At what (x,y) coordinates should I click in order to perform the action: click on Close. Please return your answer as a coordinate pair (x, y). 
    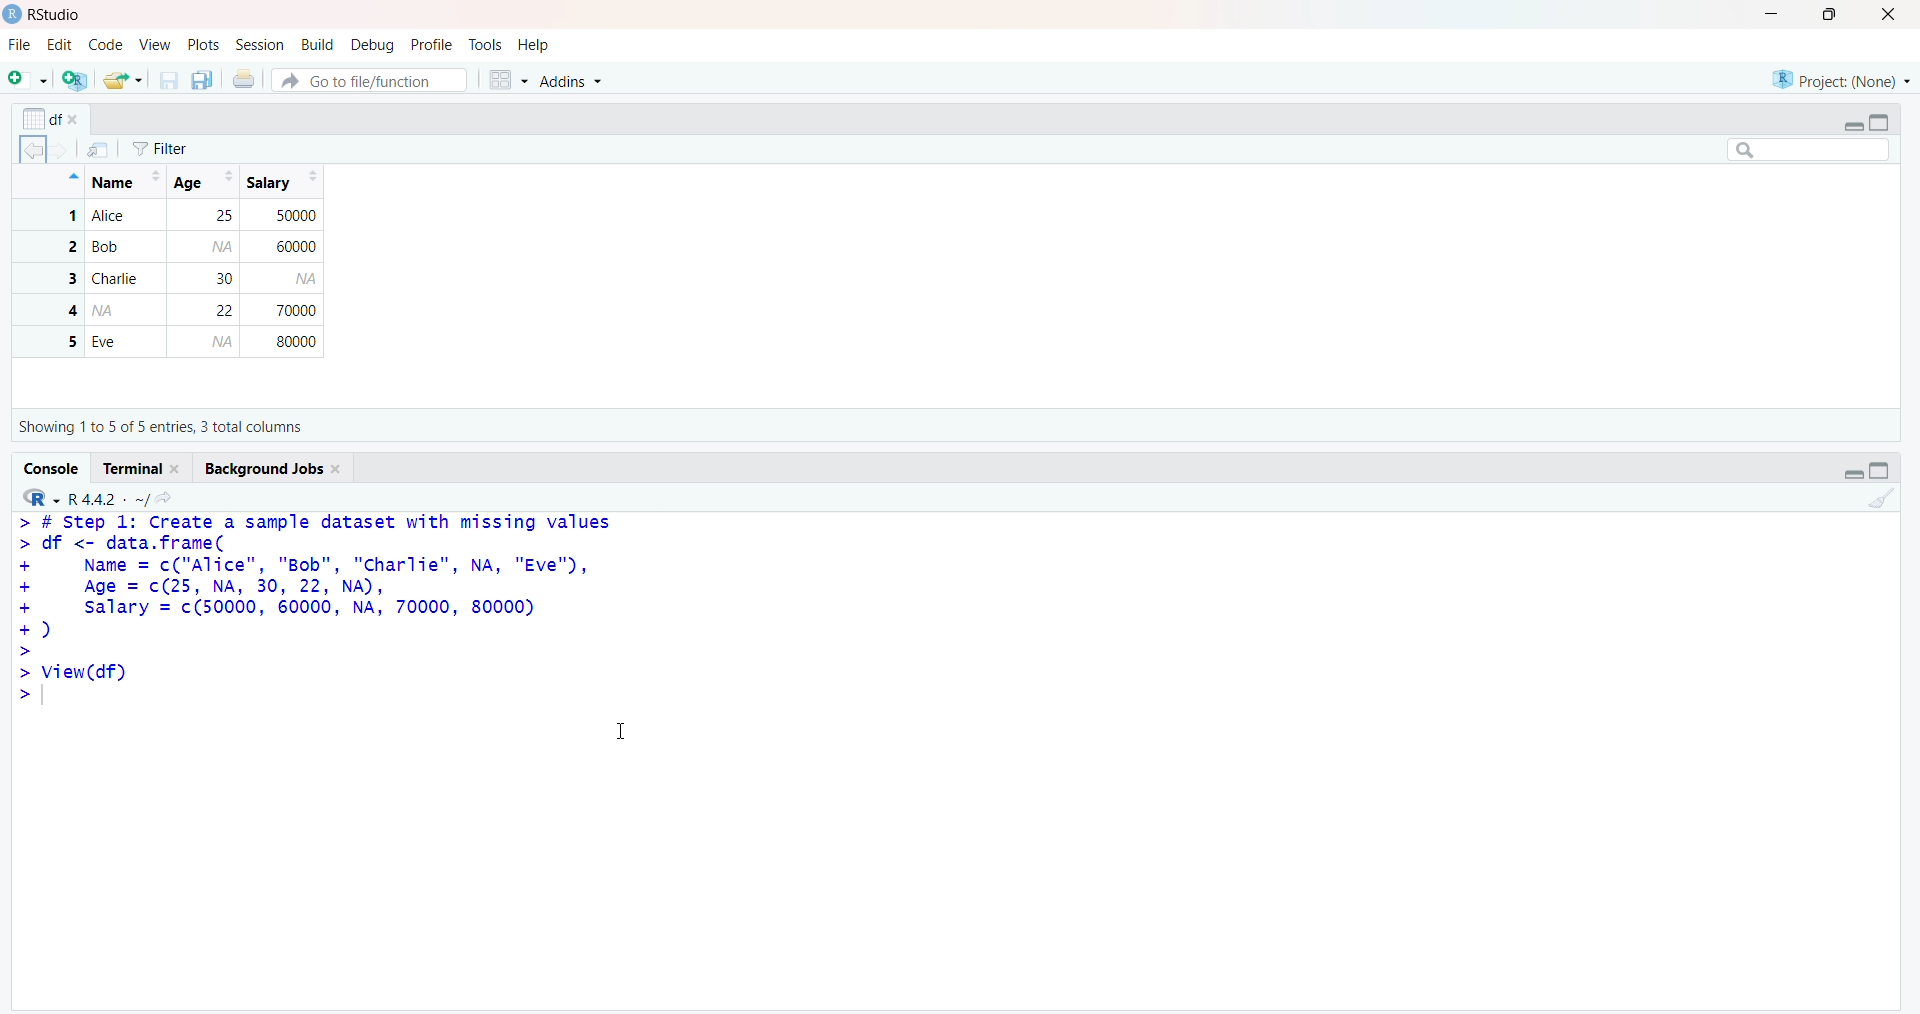
    Looking at the image, I should click on (1894, 17).